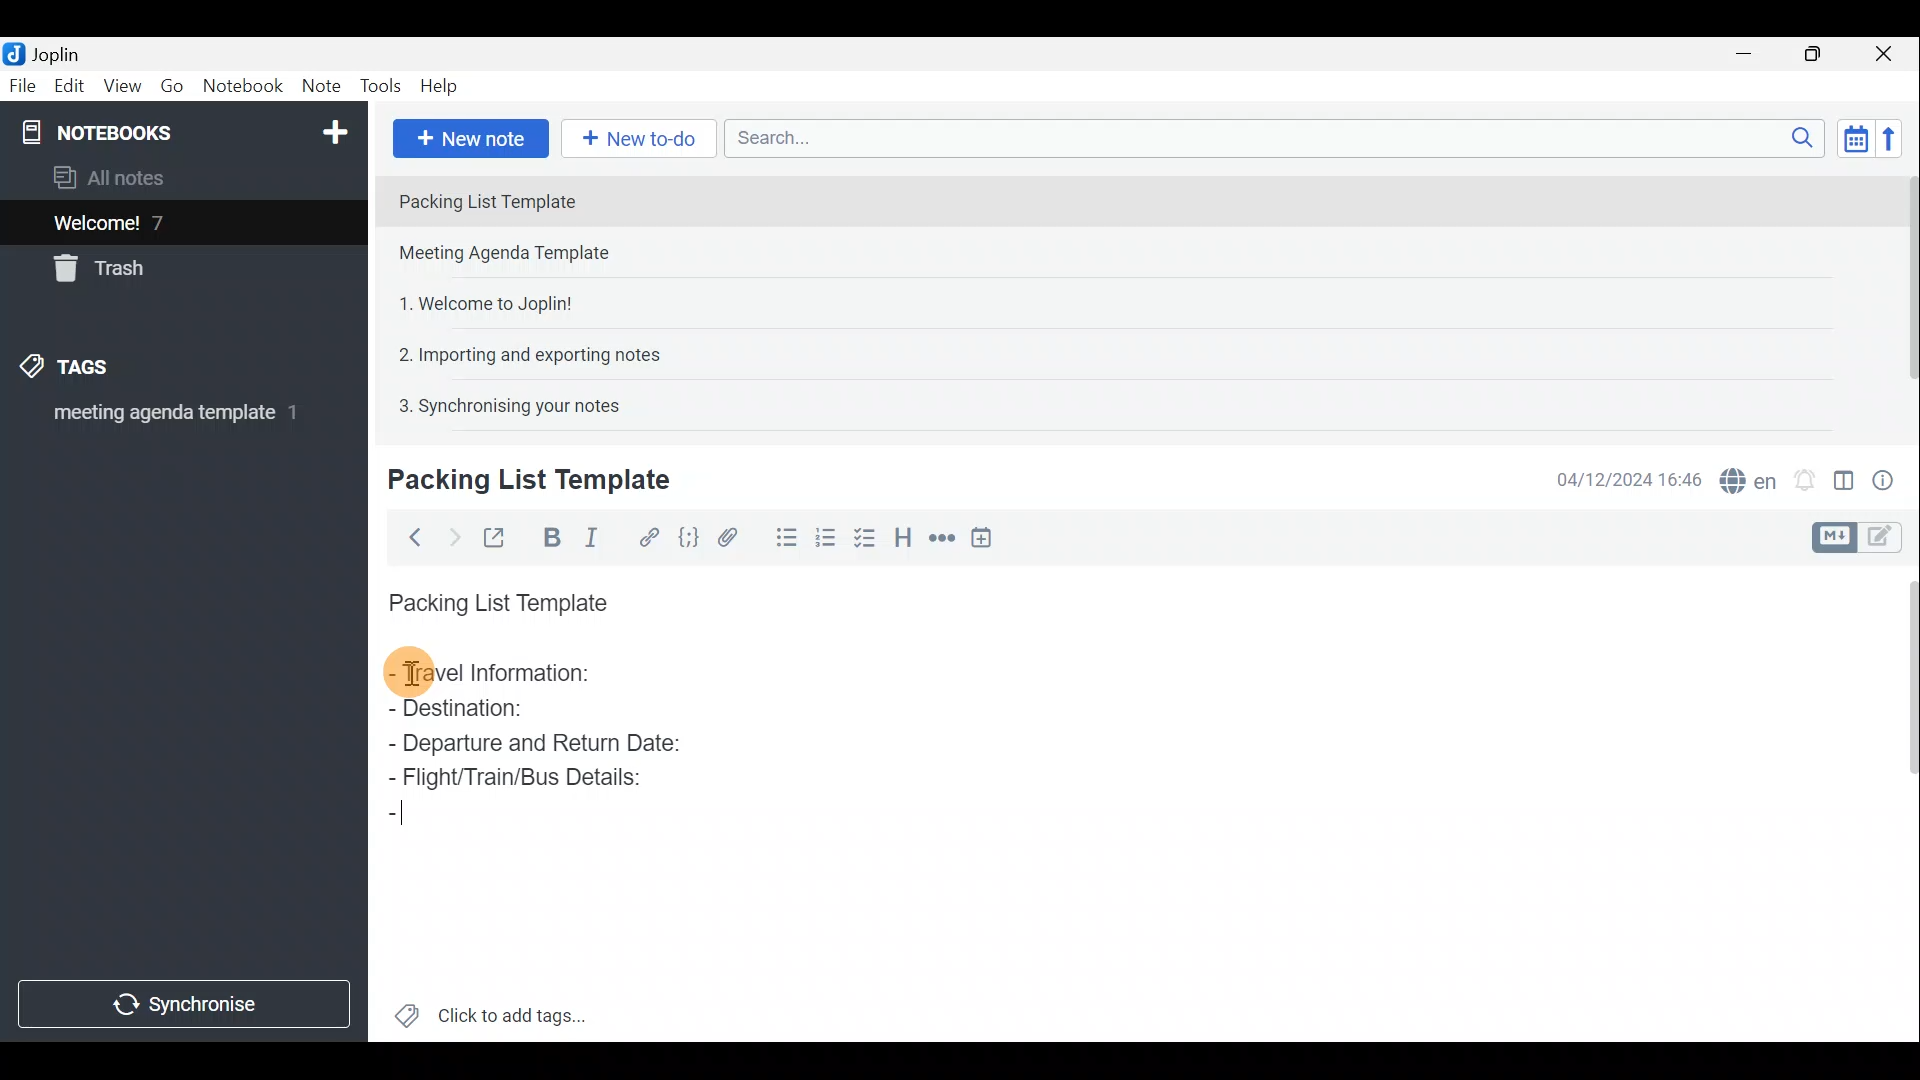 The image size is (1920, 1080). I want to click on Code, so click(688, 536).